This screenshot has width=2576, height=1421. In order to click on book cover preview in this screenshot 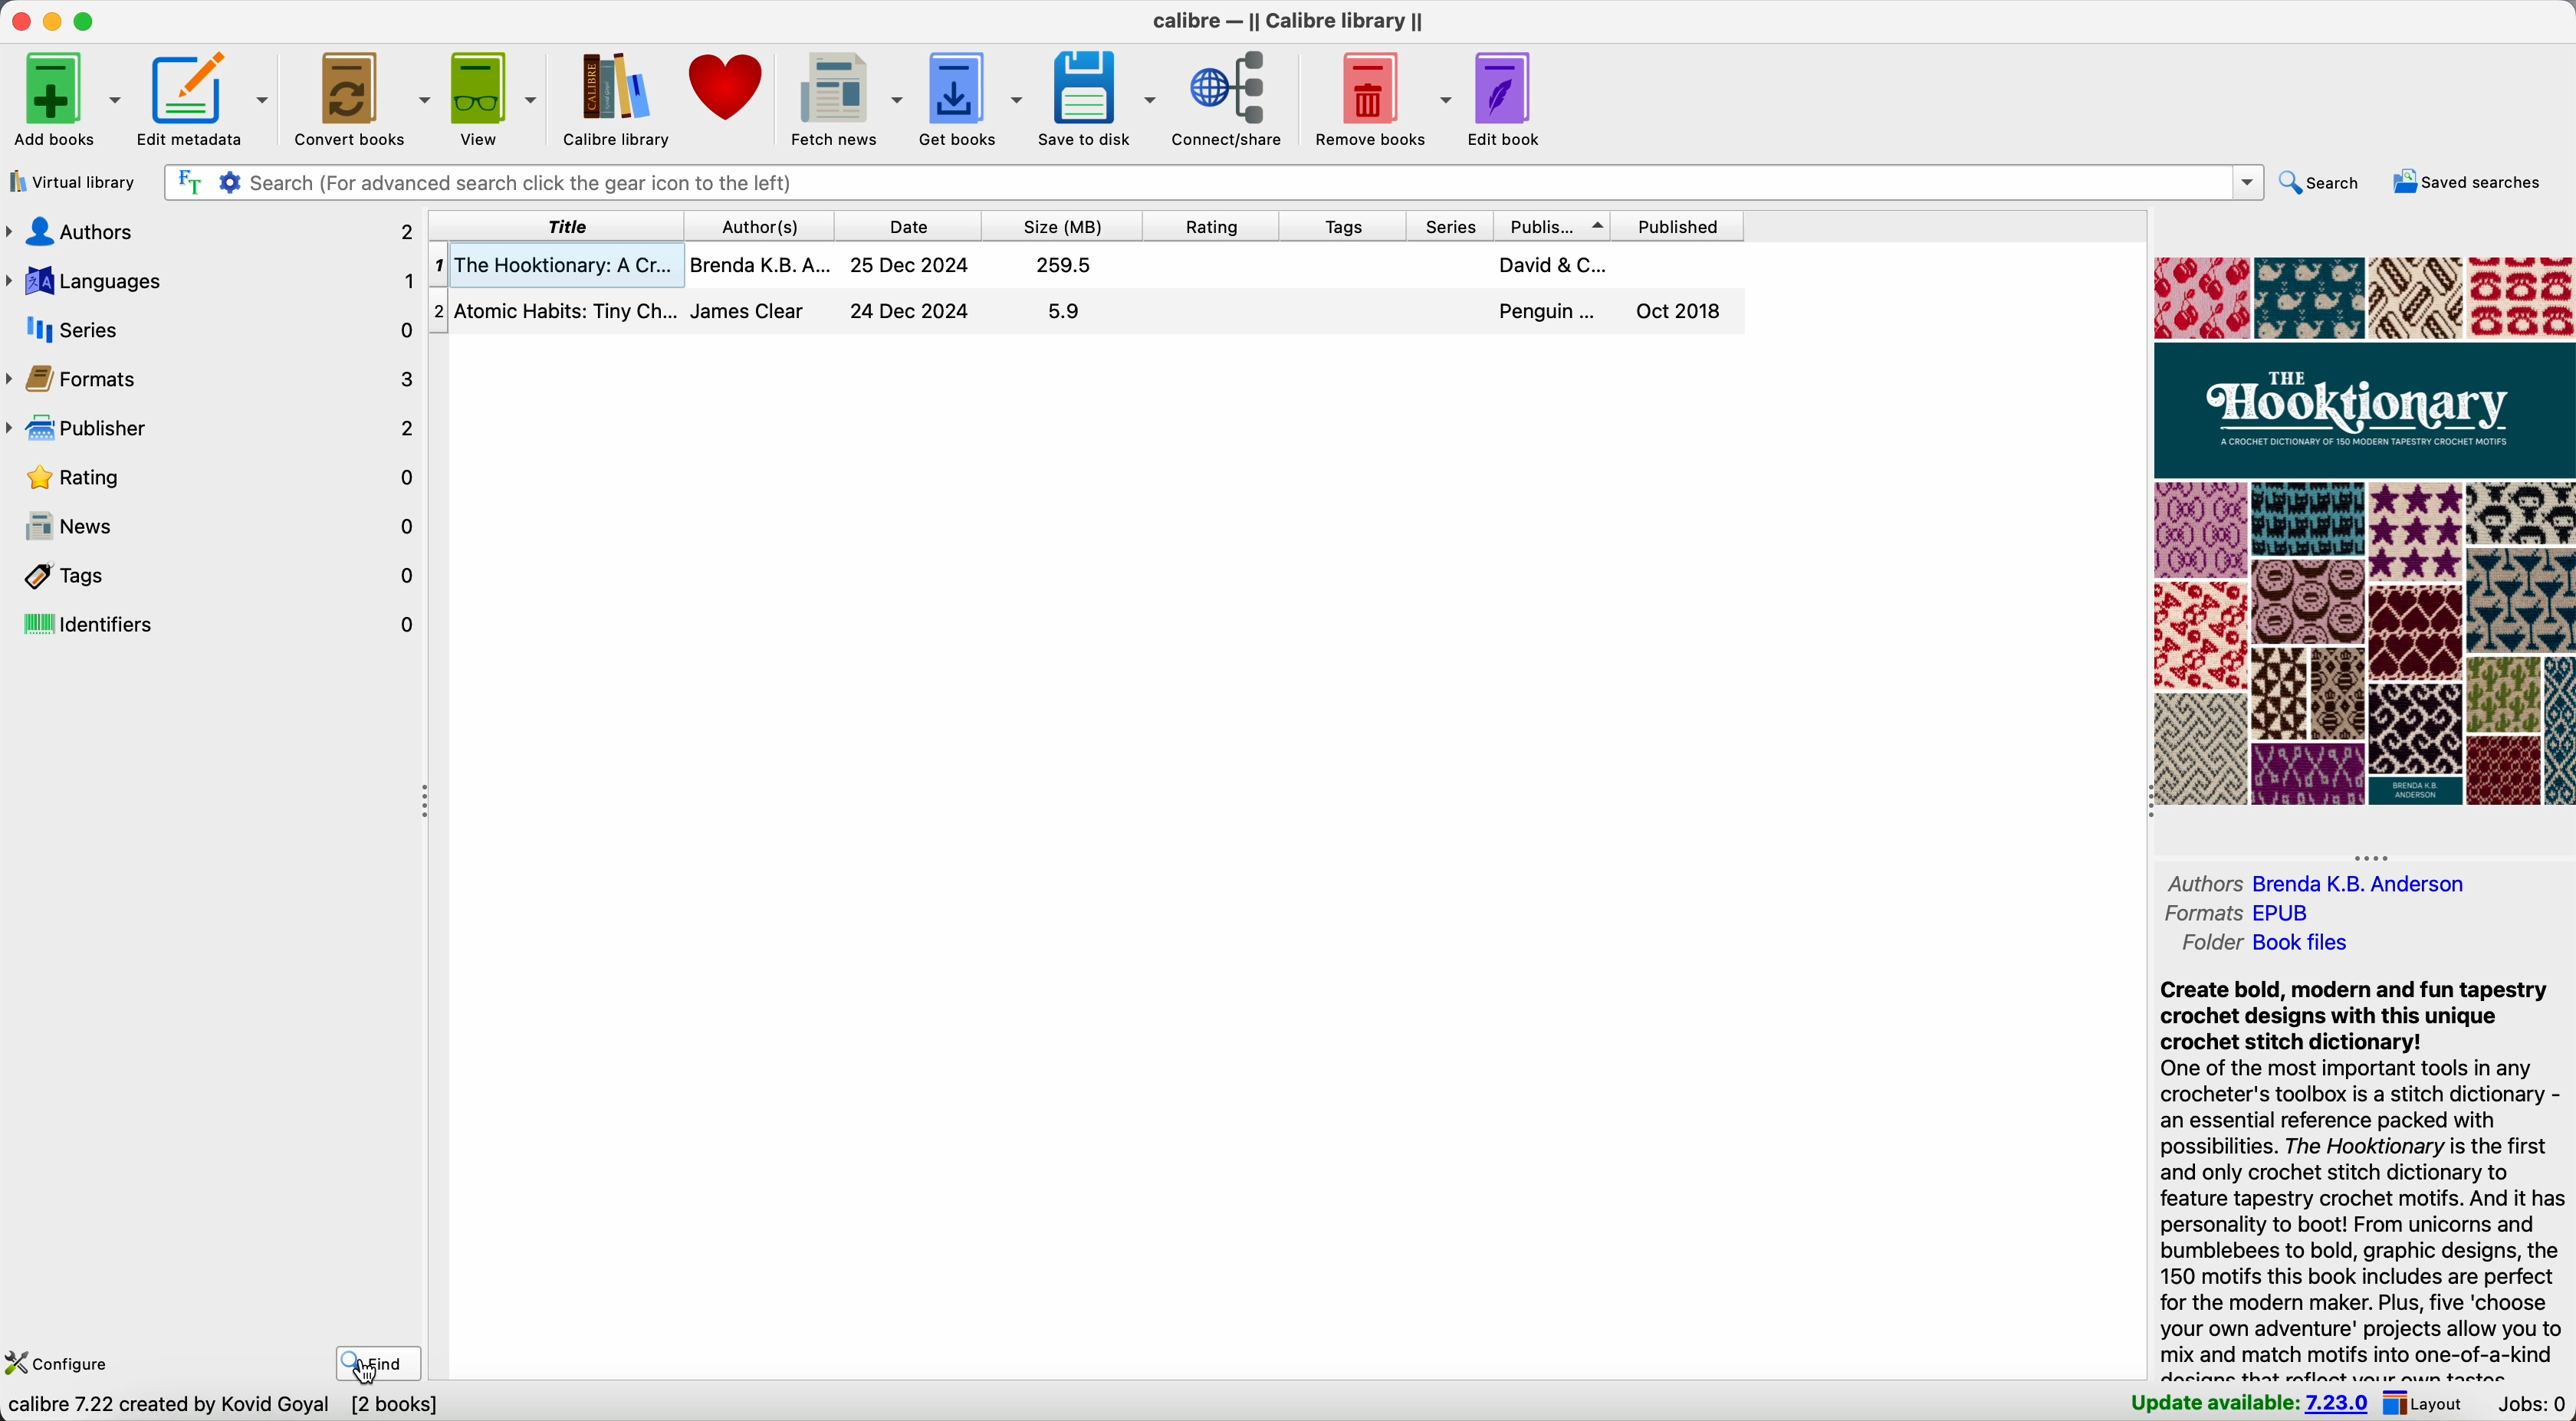, I will do `click(2362, 527)`.